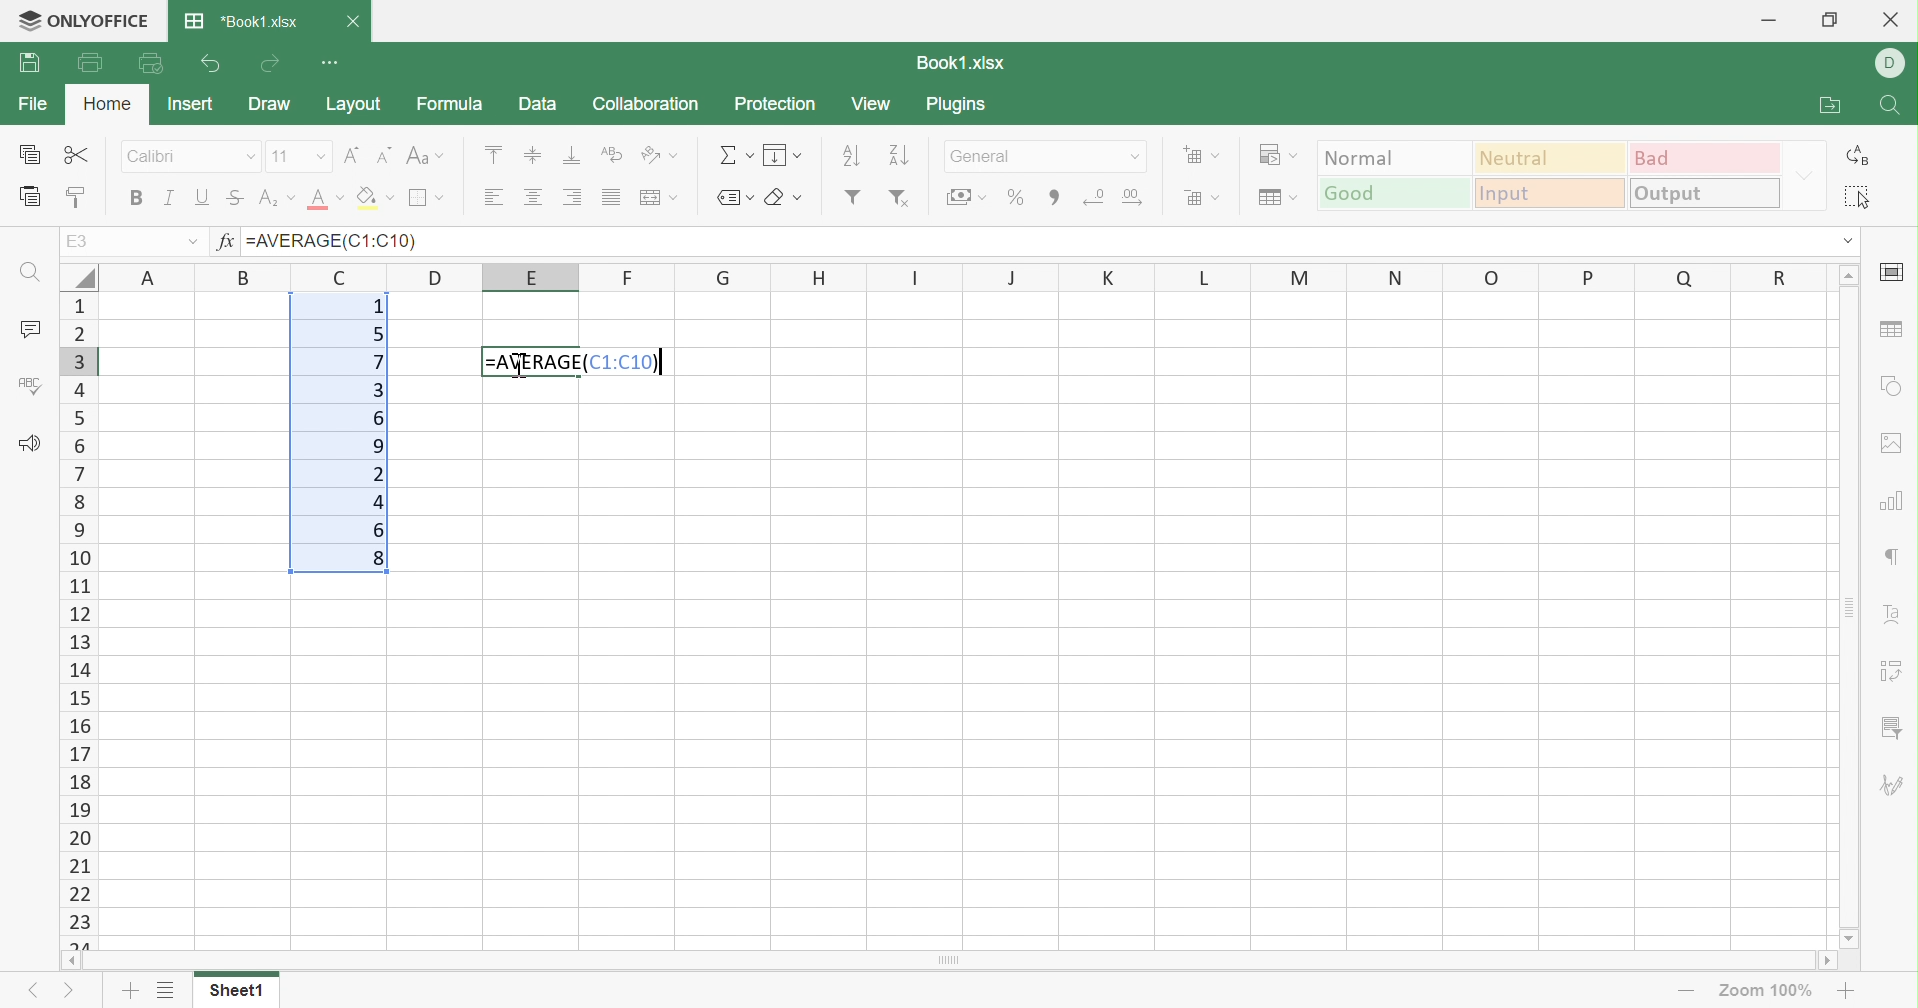 The height and width of the screenshot is (1008, 1918). What do you see at coordinates (1893, 327) in the screenshot?
I see `Table settings` at bounding box center [1893, 327].